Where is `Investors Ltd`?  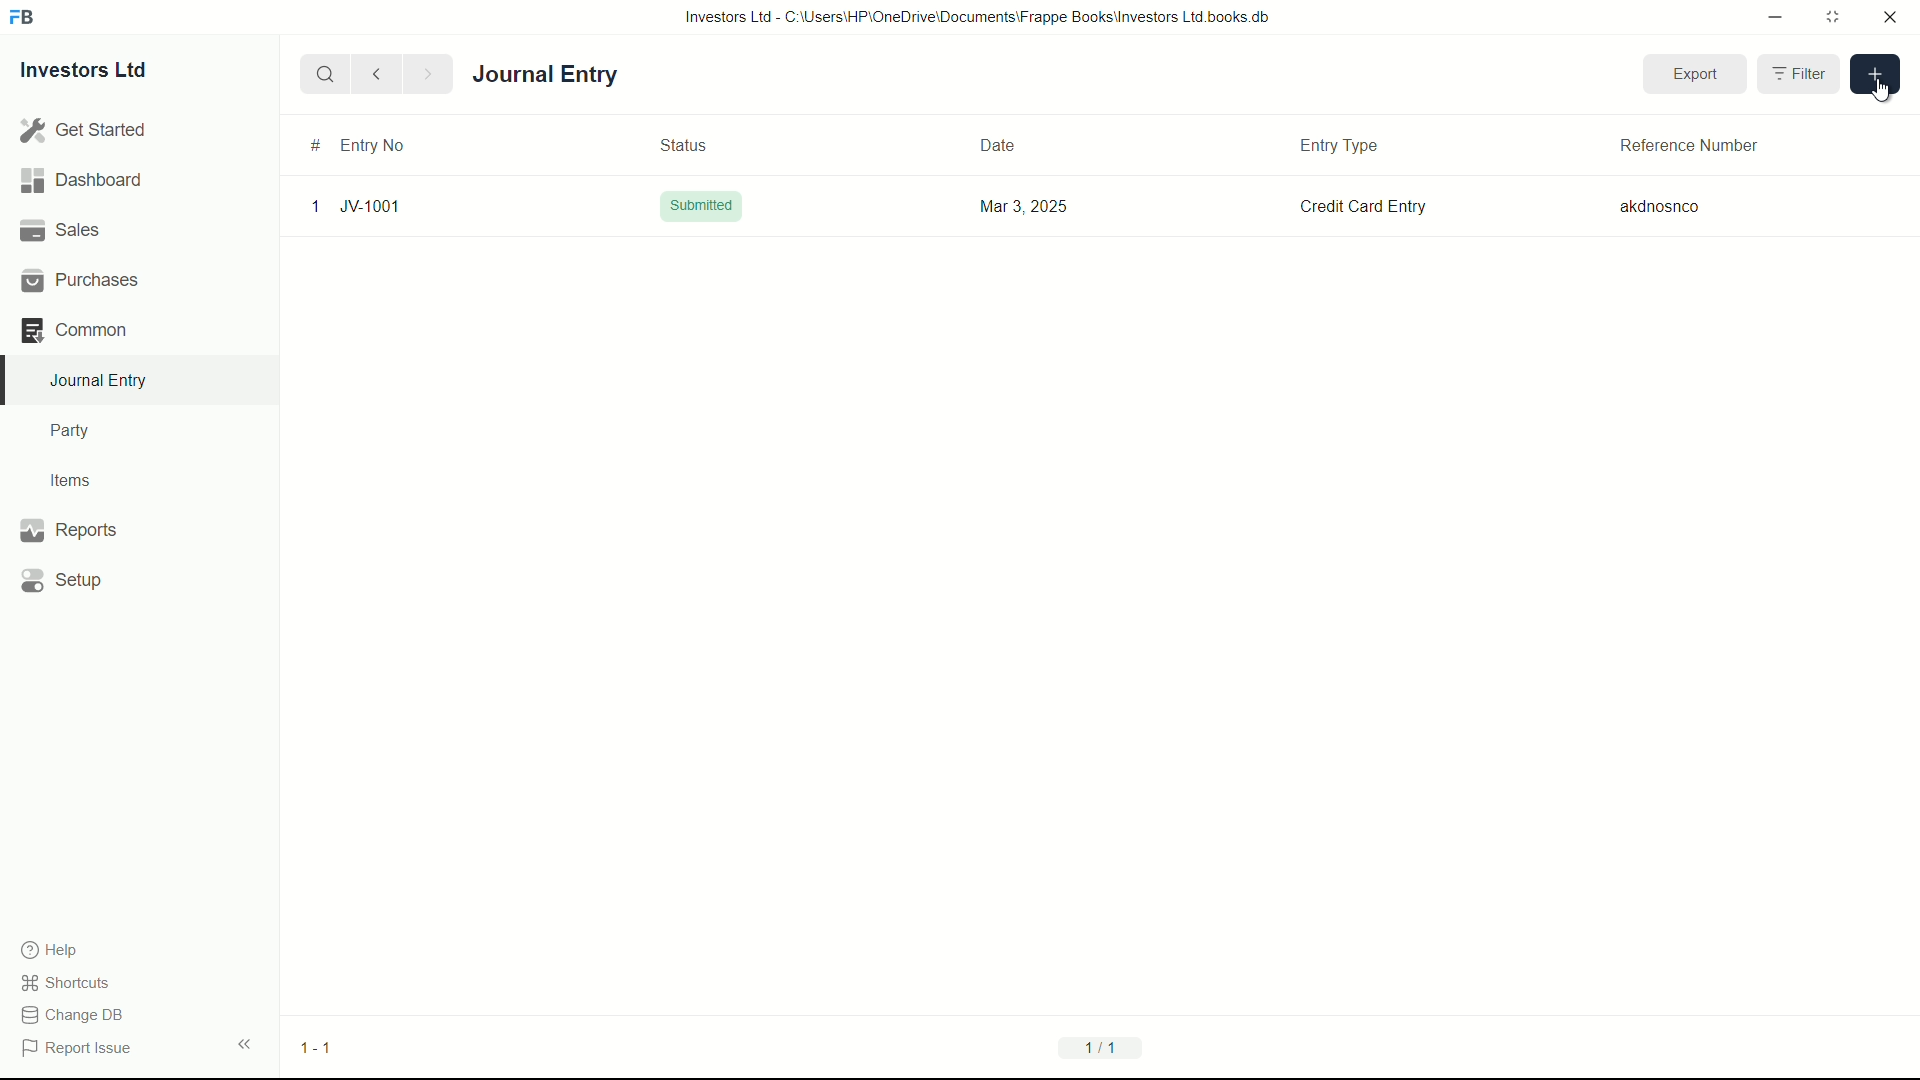 Investors Ltd is located at coordinates (102, 73).